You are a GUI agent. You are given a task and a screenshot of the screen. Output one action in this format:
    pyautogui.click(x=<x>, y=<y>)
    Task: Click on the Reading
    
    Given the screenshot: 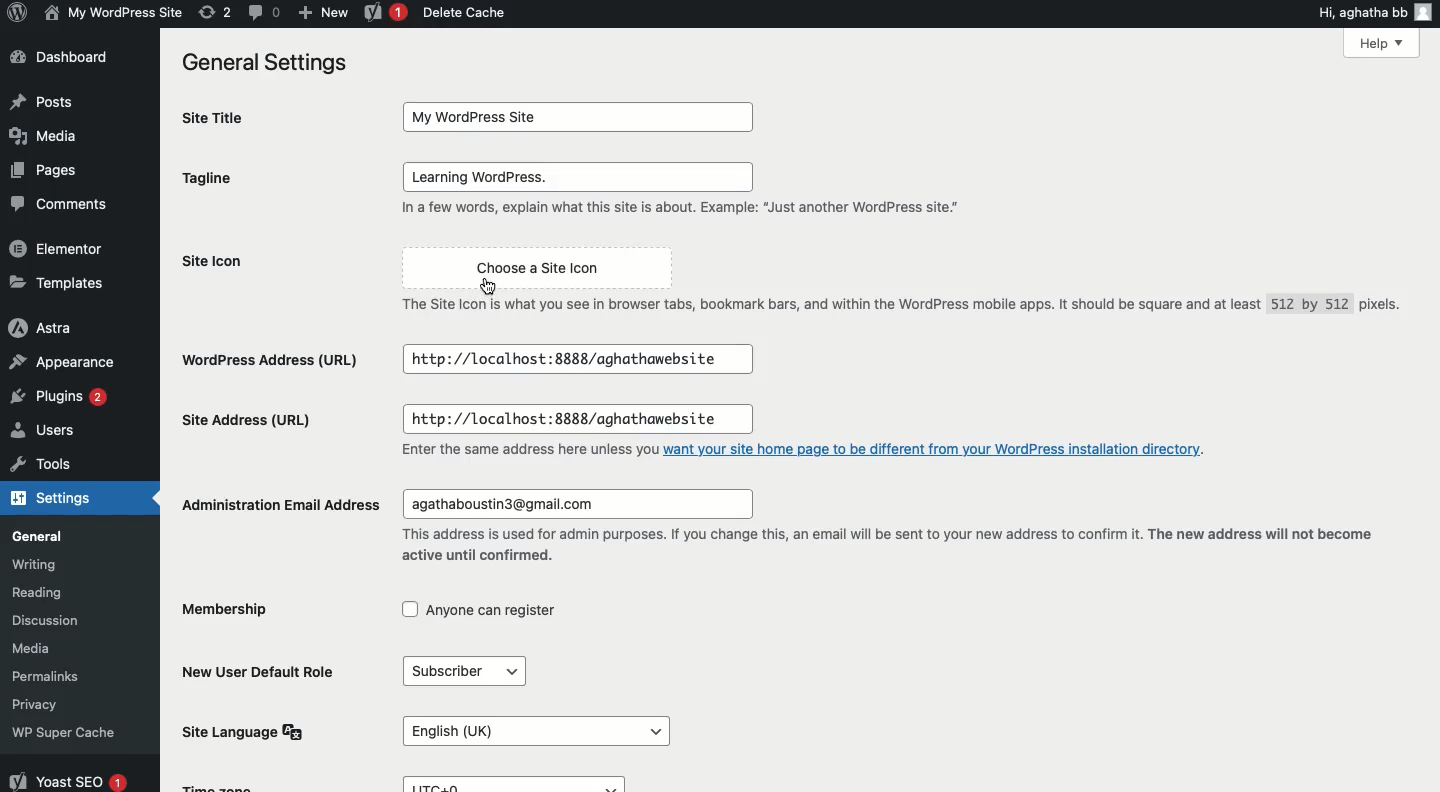 What is the action you would take?
    pyautogui.click(x=73, y=589)
    